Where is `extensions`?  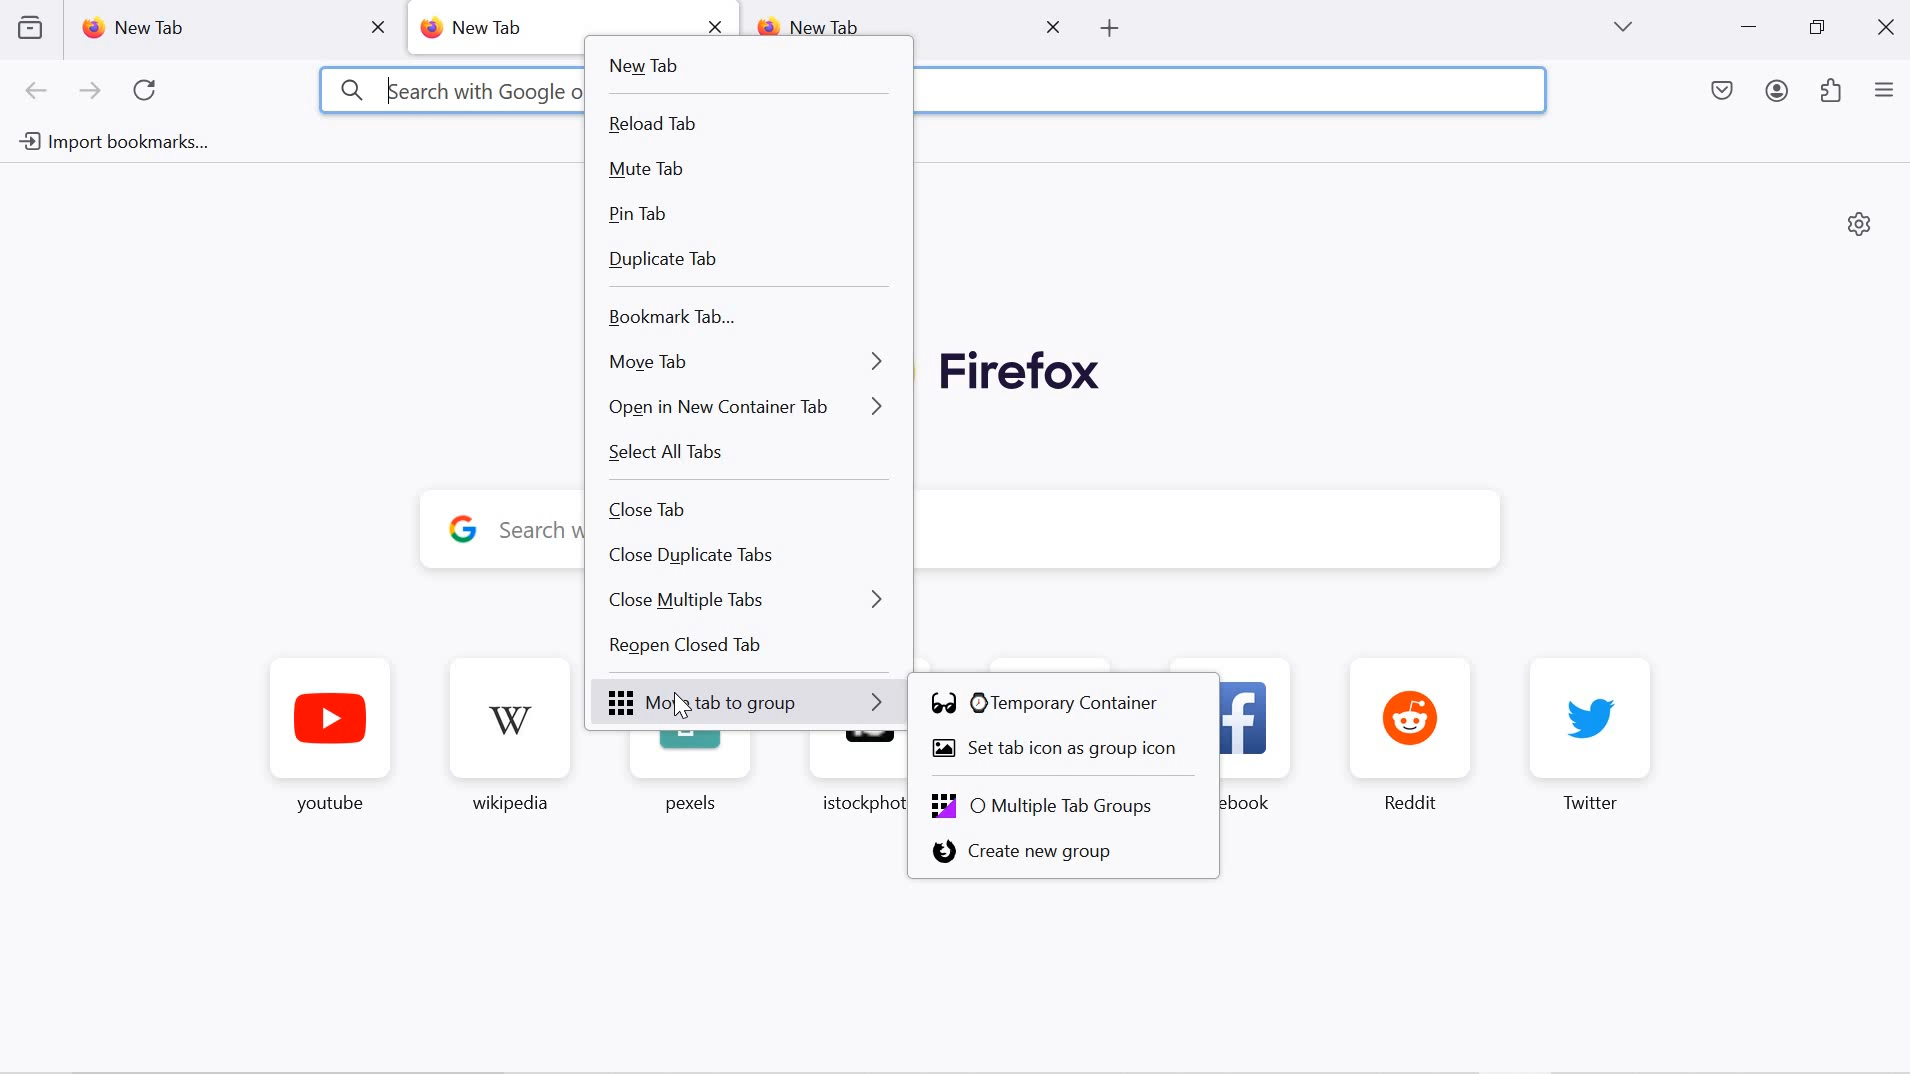
extensions is located at coordinates (1832, 93).